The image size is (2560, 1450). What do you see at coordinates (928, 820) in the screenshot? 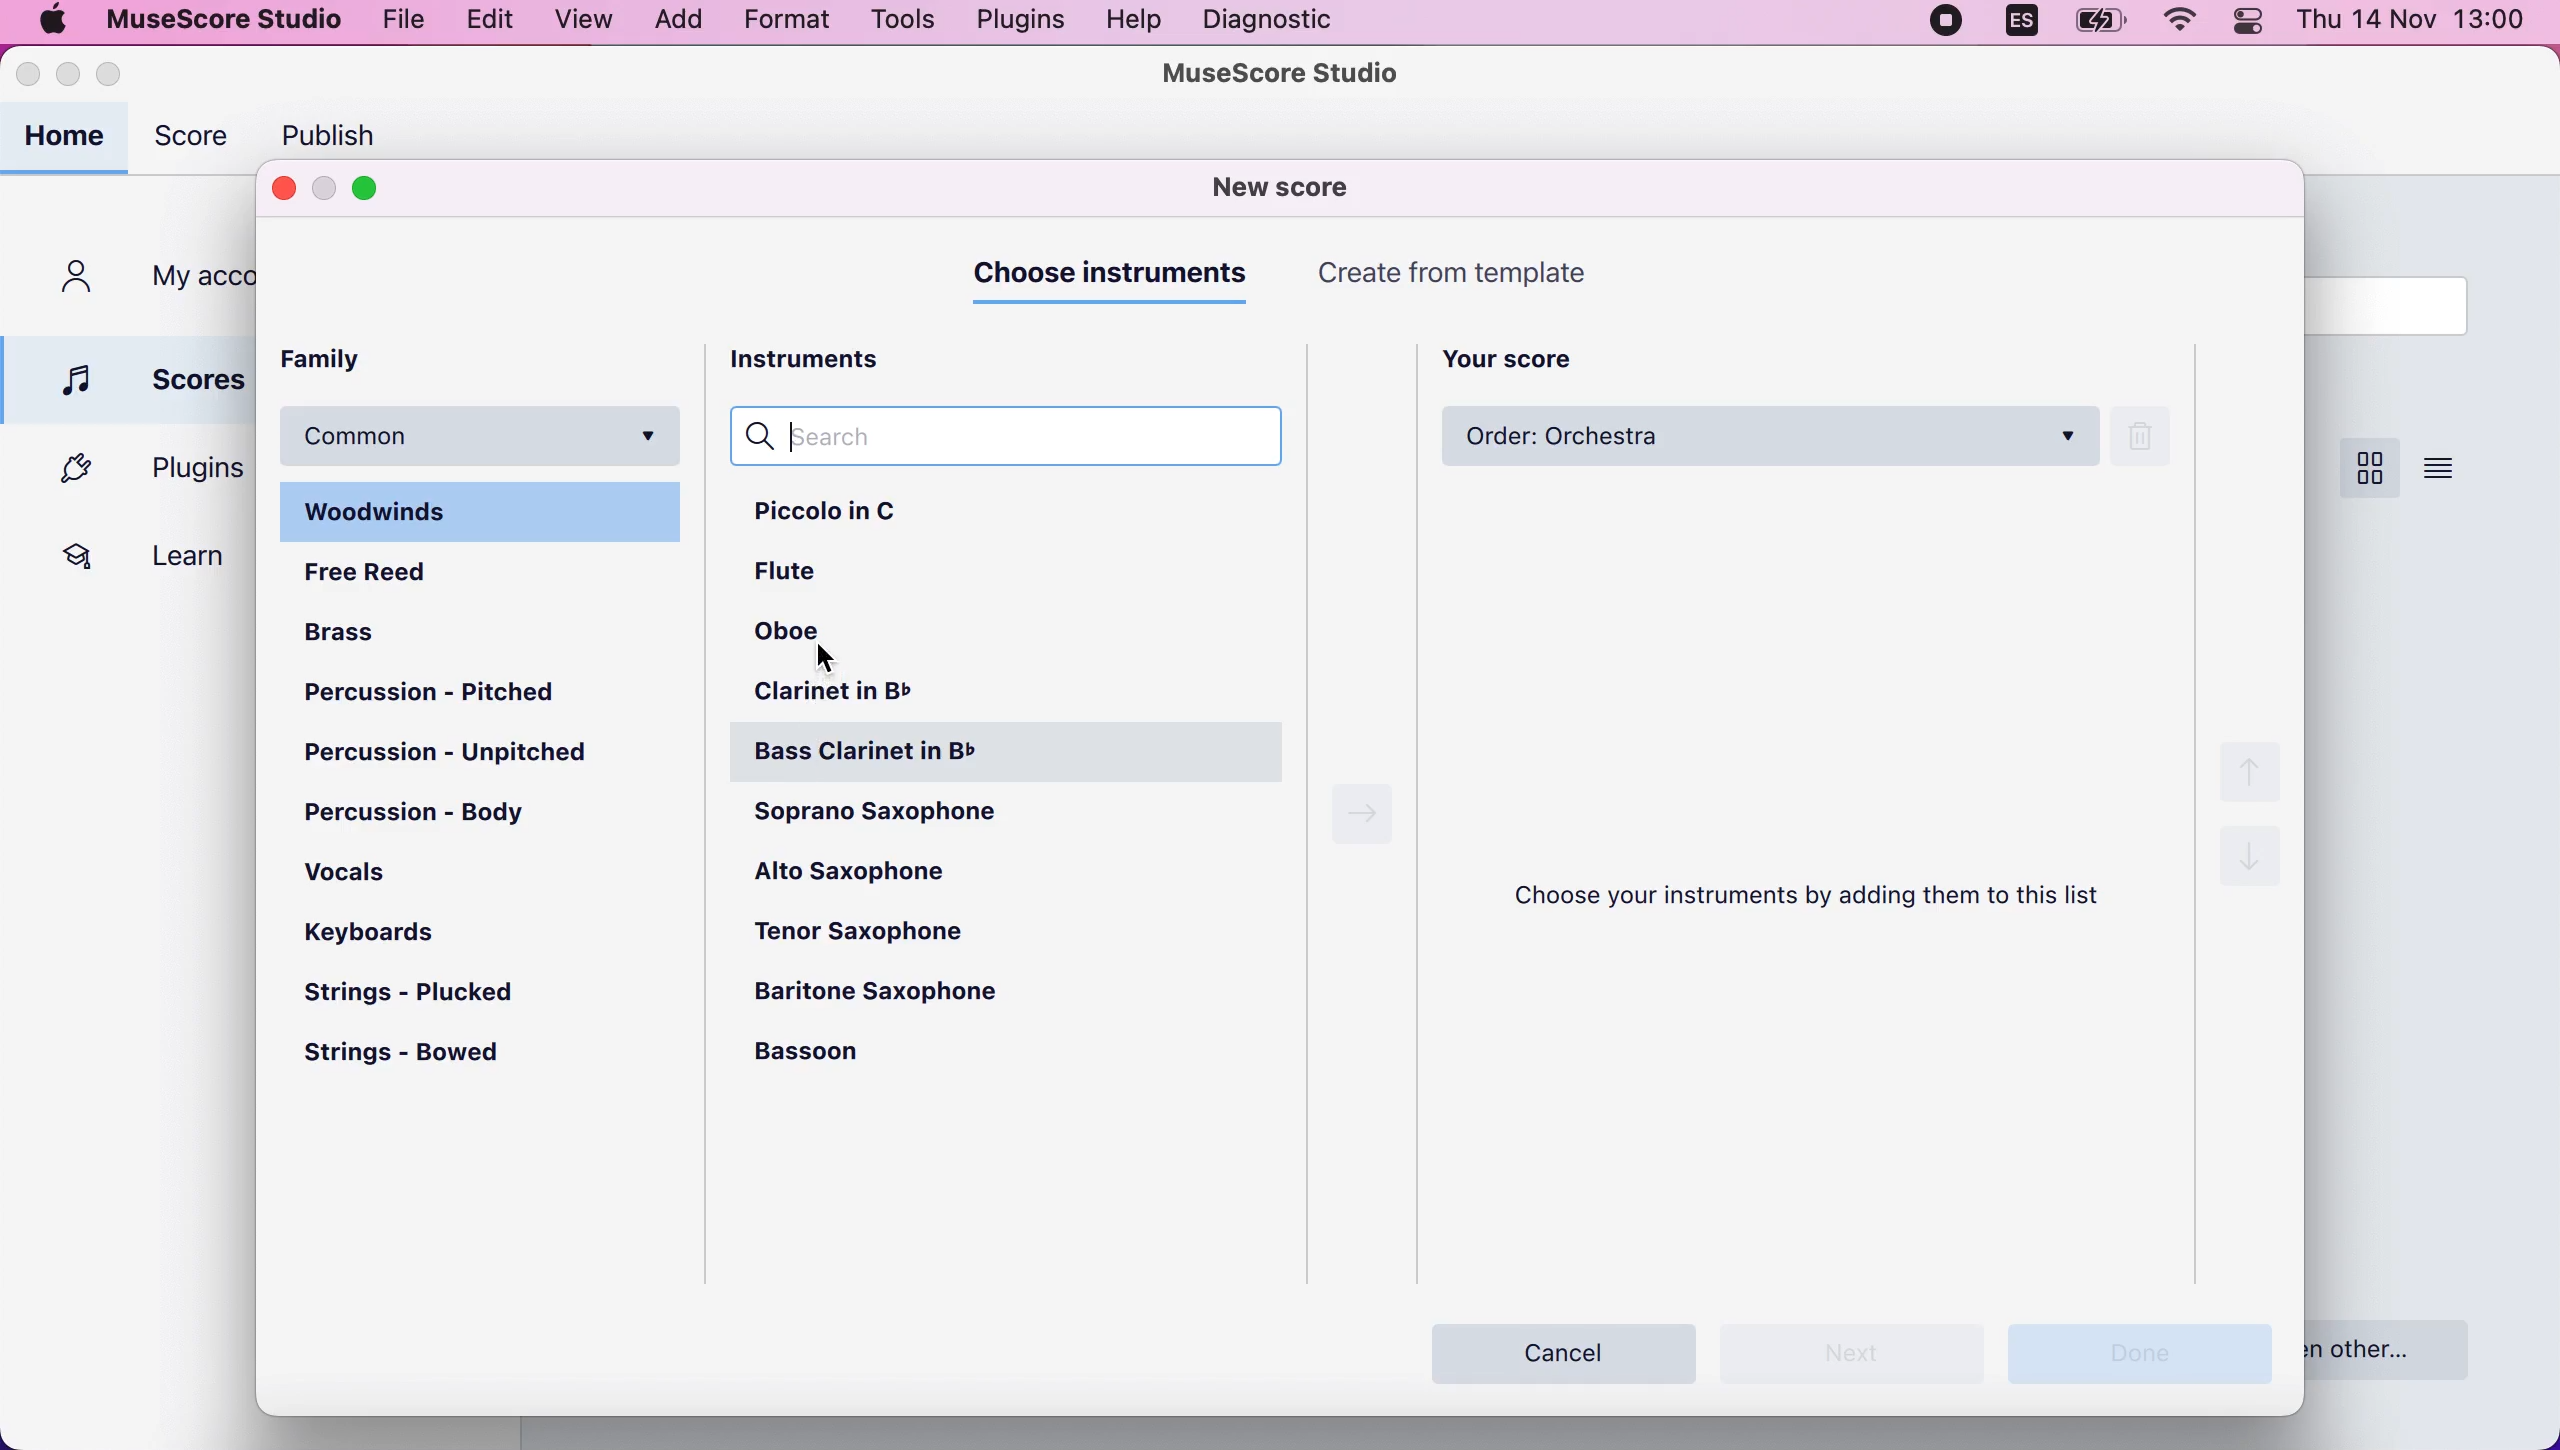
I see `soprano saxophone` at bounding box center [928, 820].